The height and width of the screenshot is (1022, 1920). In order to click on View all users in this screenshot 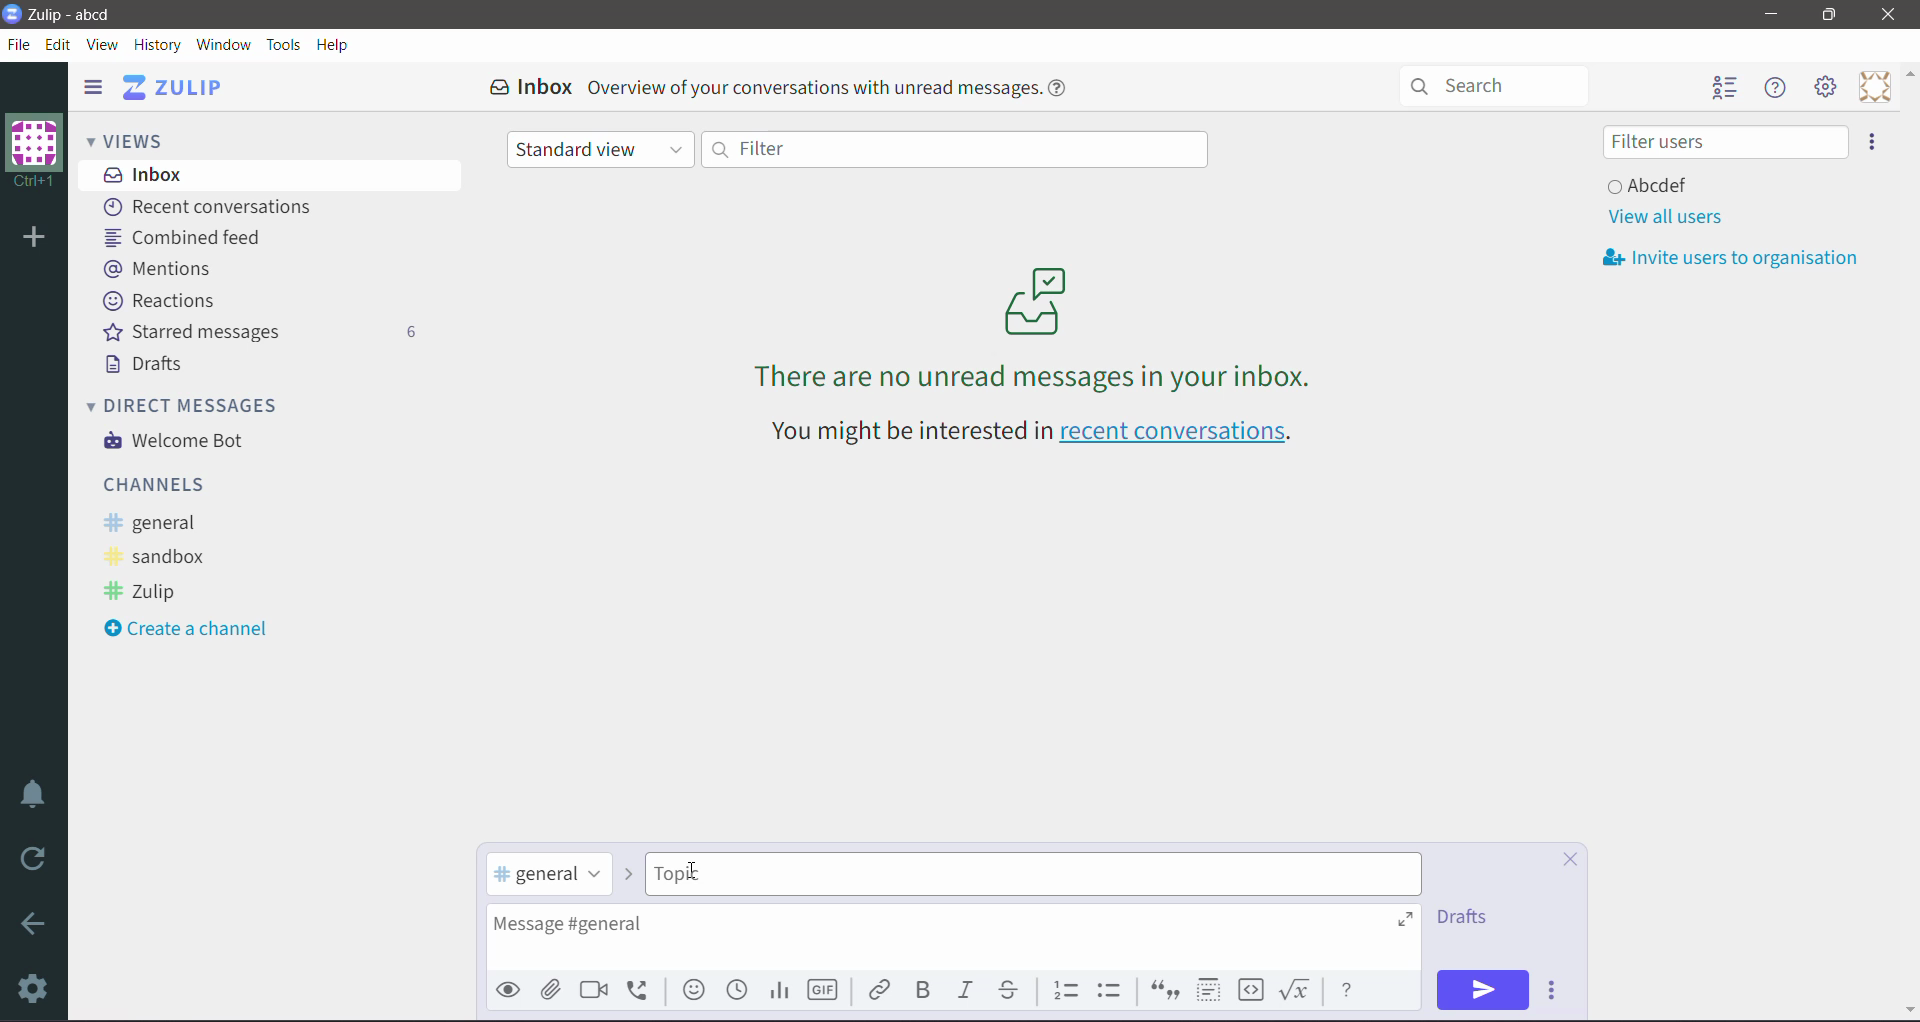, I will do `click(1664, 217)`.